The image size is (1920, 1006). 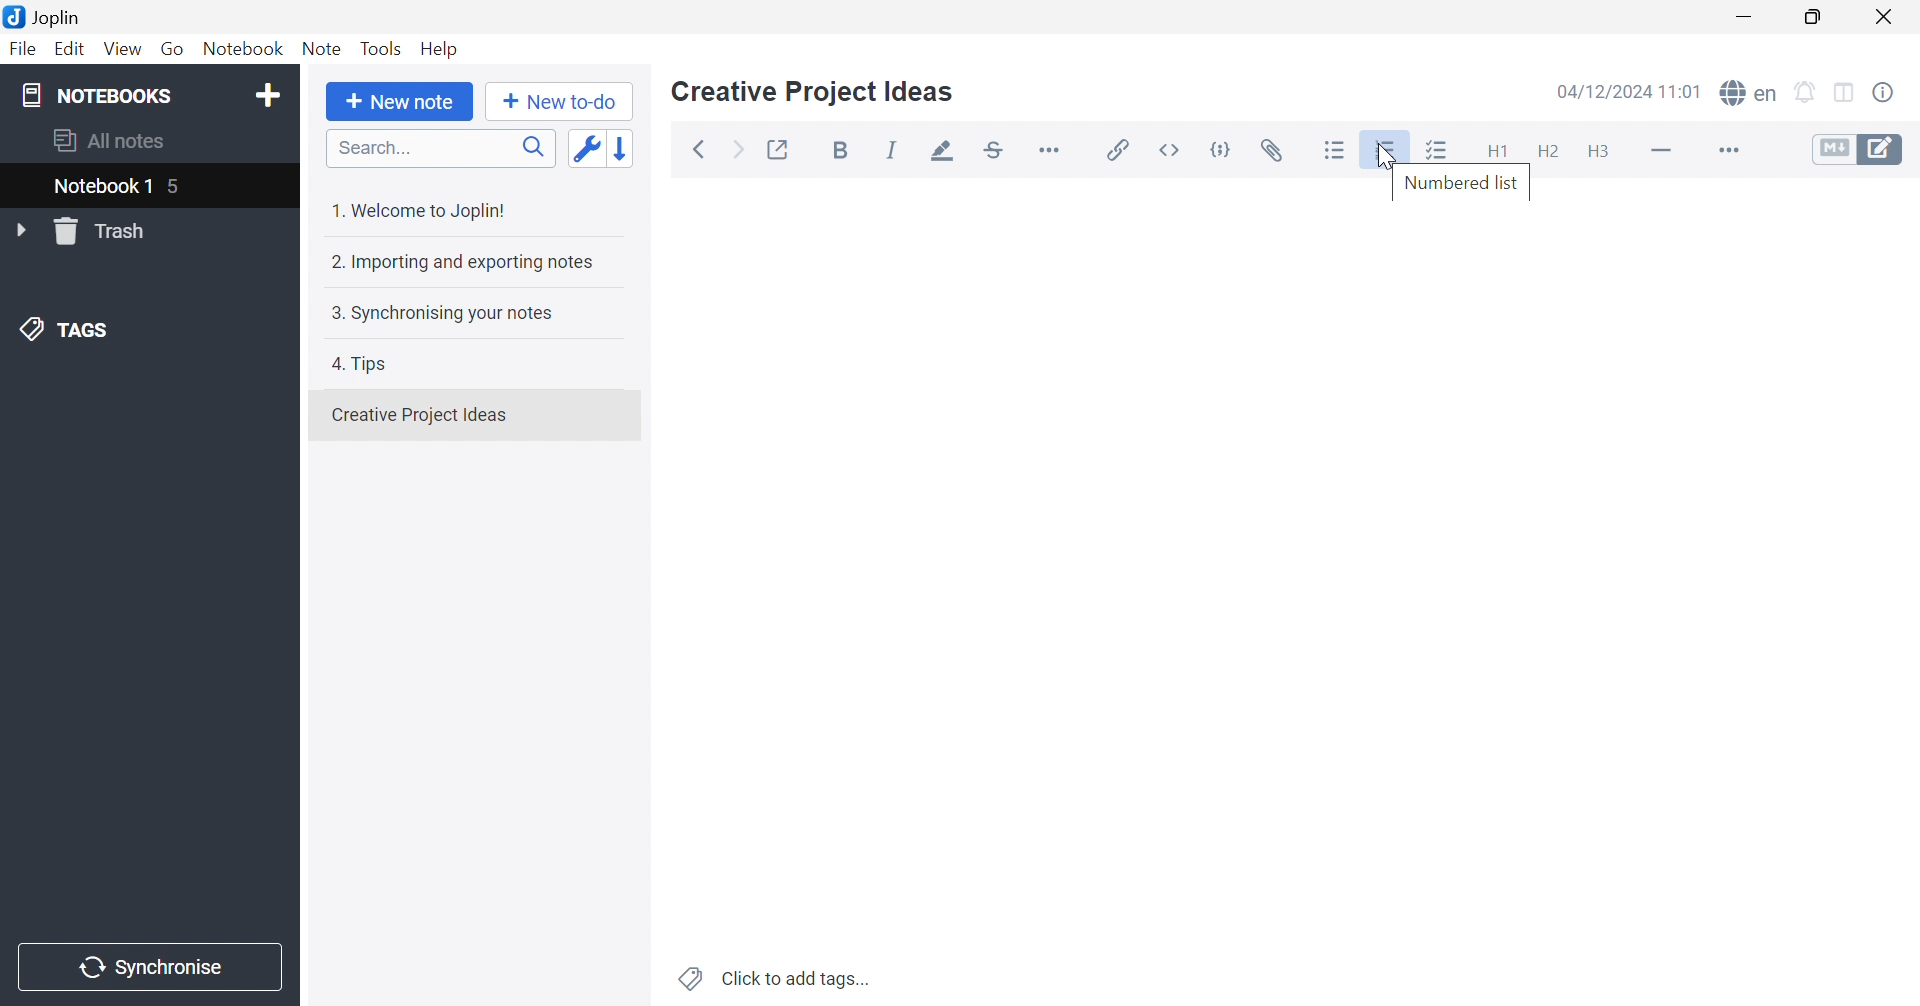 What do you see at coordinates (1387, 152) in the screenshot?
I see `Numbered list` at bounding box center [1387, 152].